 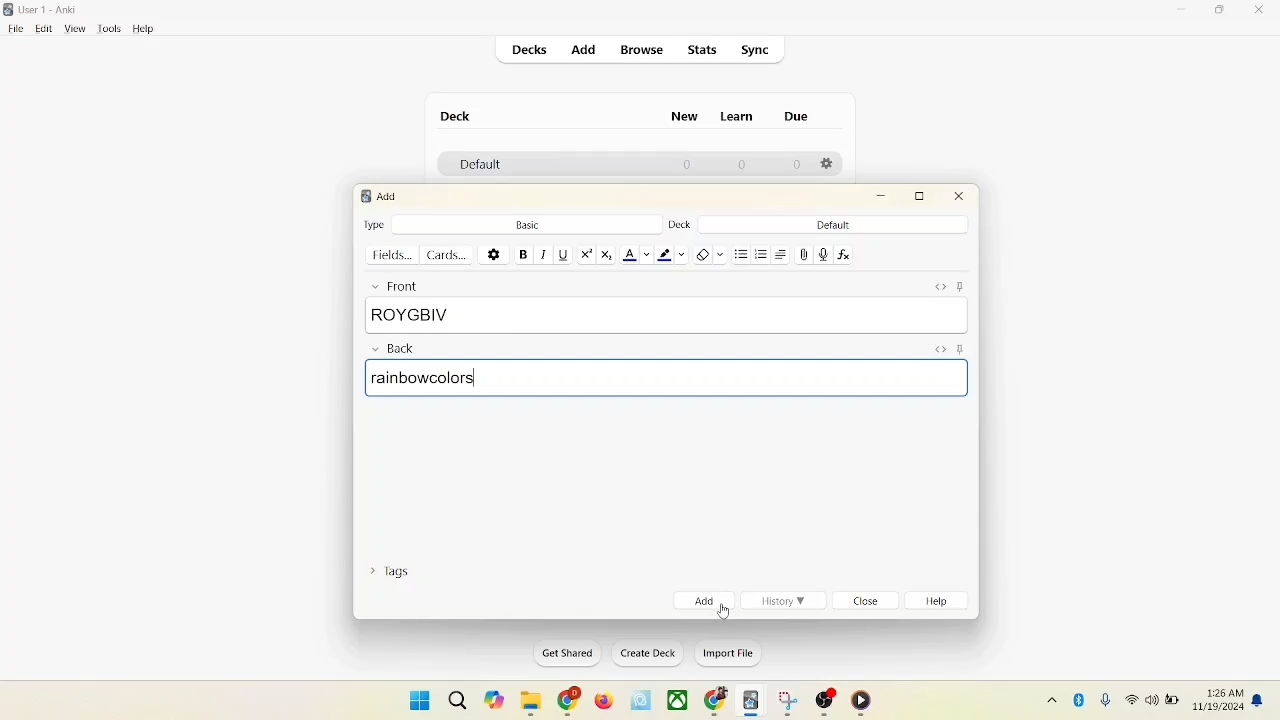 I want to click on battery, so click(x=1172, y=702).